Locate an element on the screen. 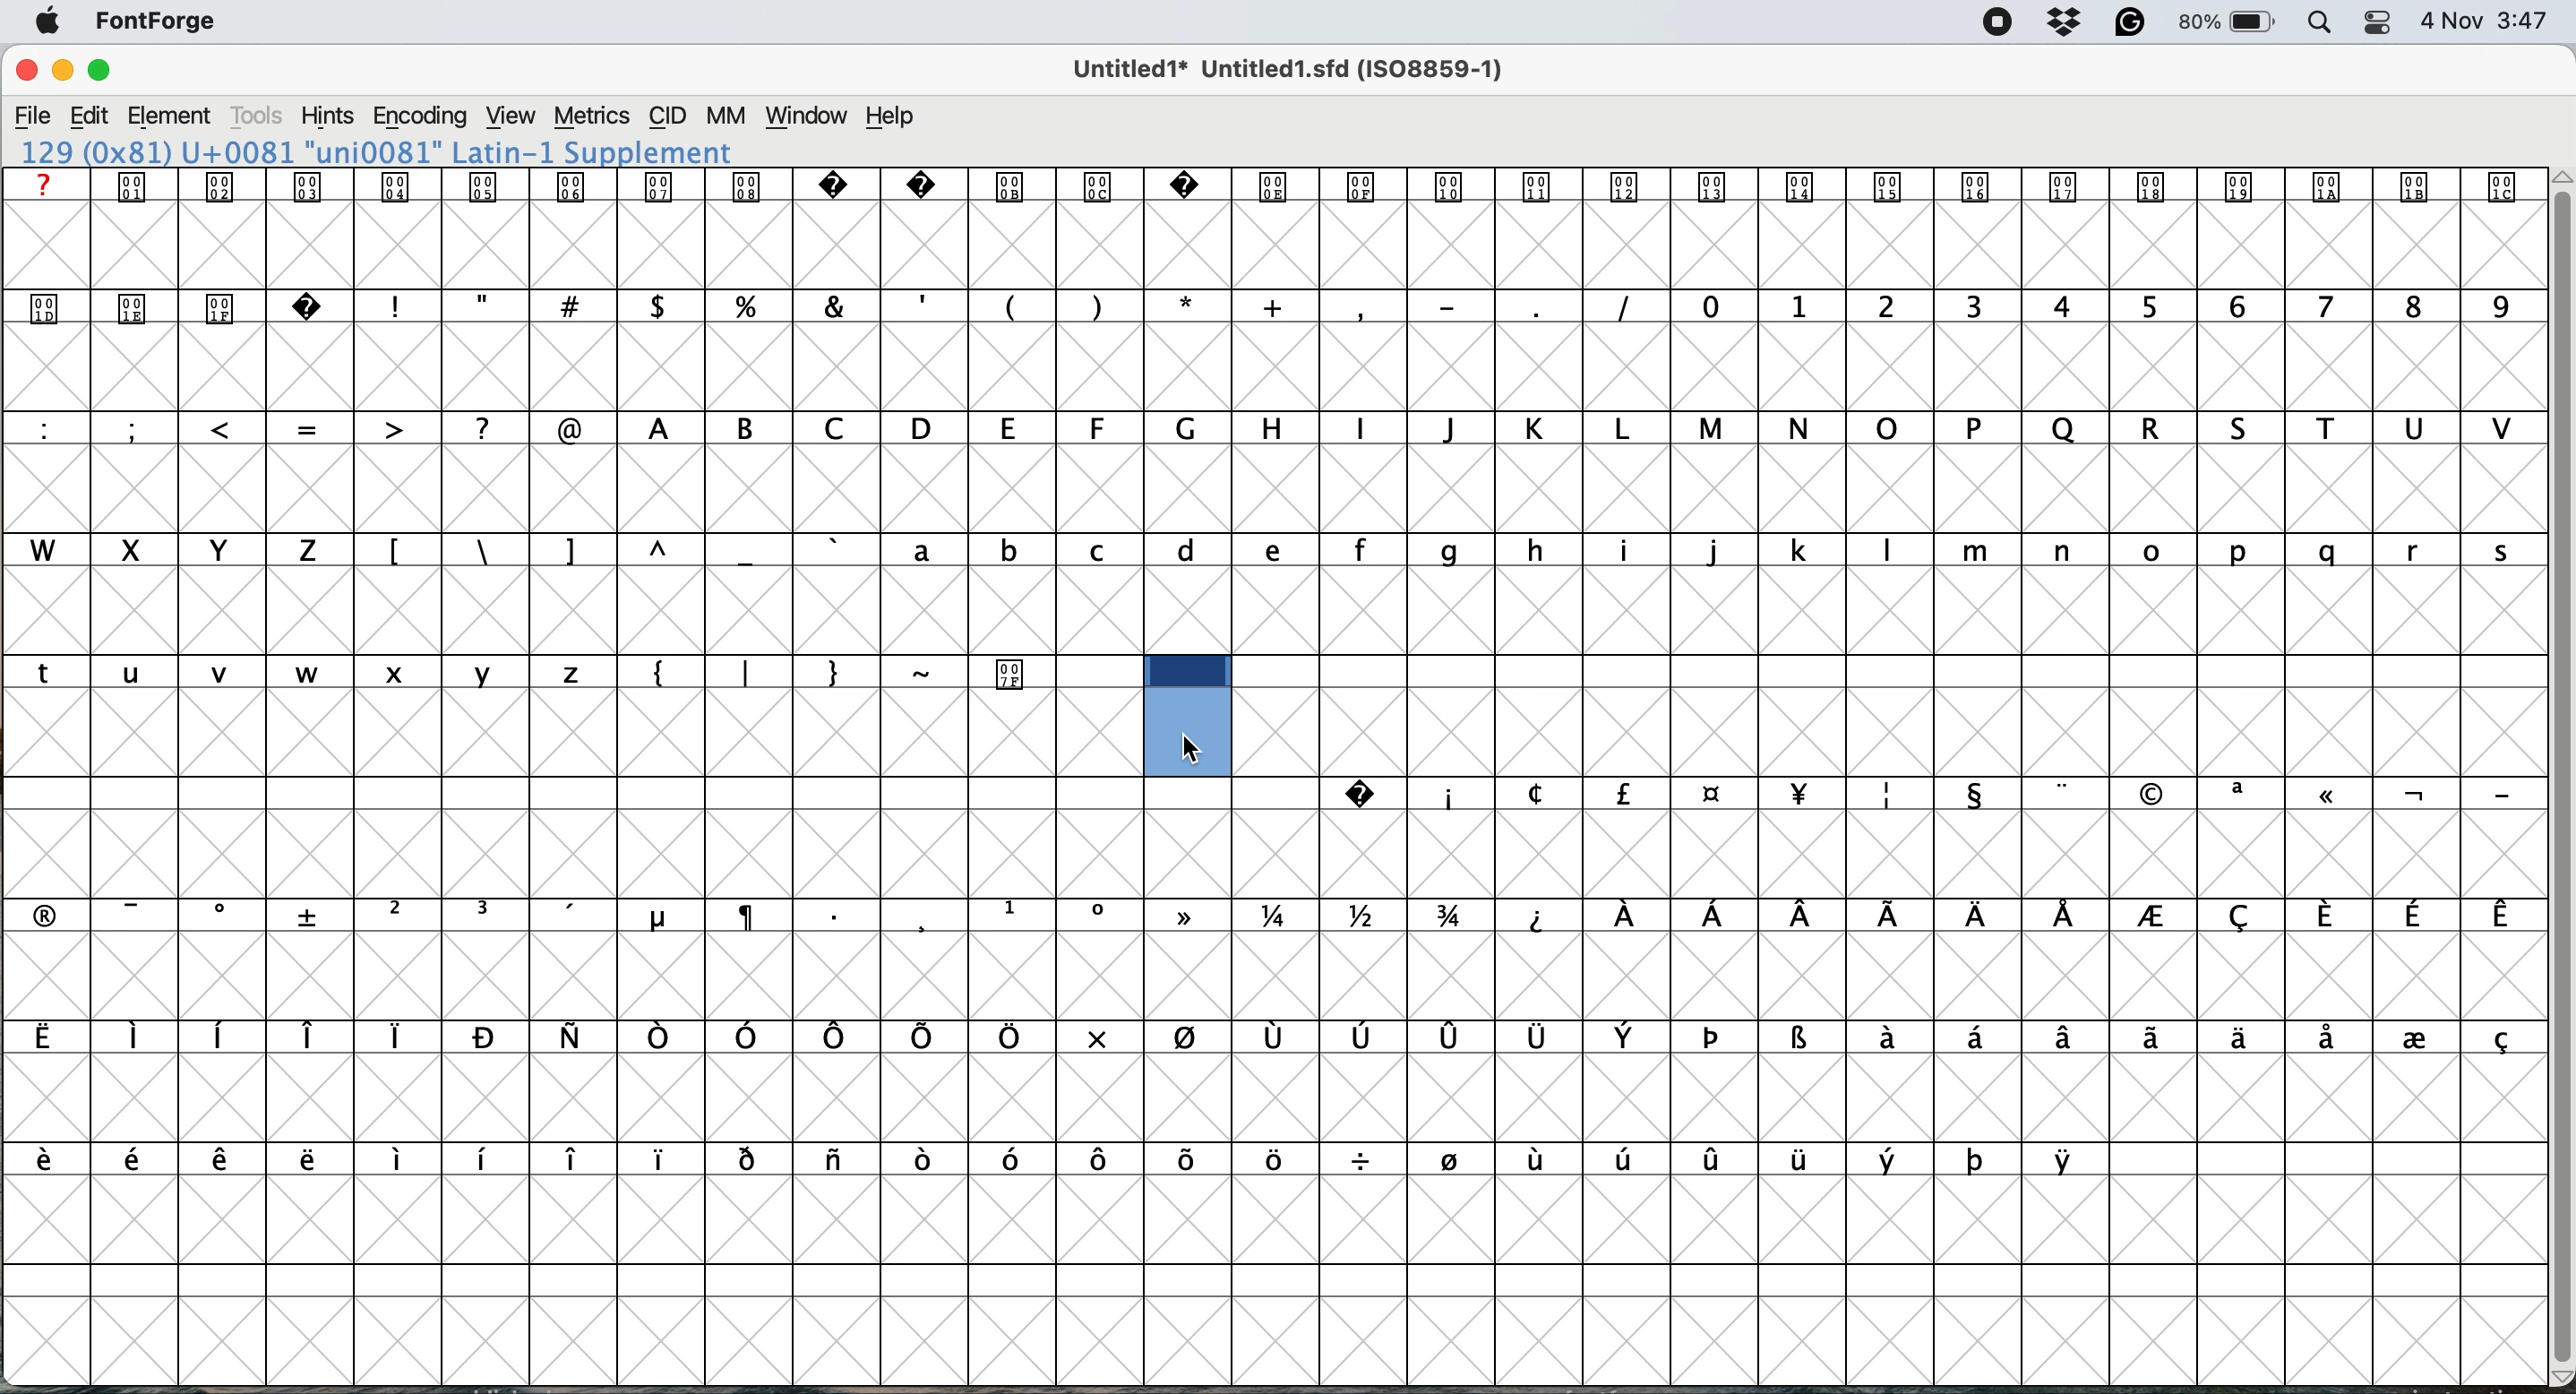 This screenshot has height=1394, width=2576. Uppercase and Lowercase Letters is located at coordinates (649, 549).